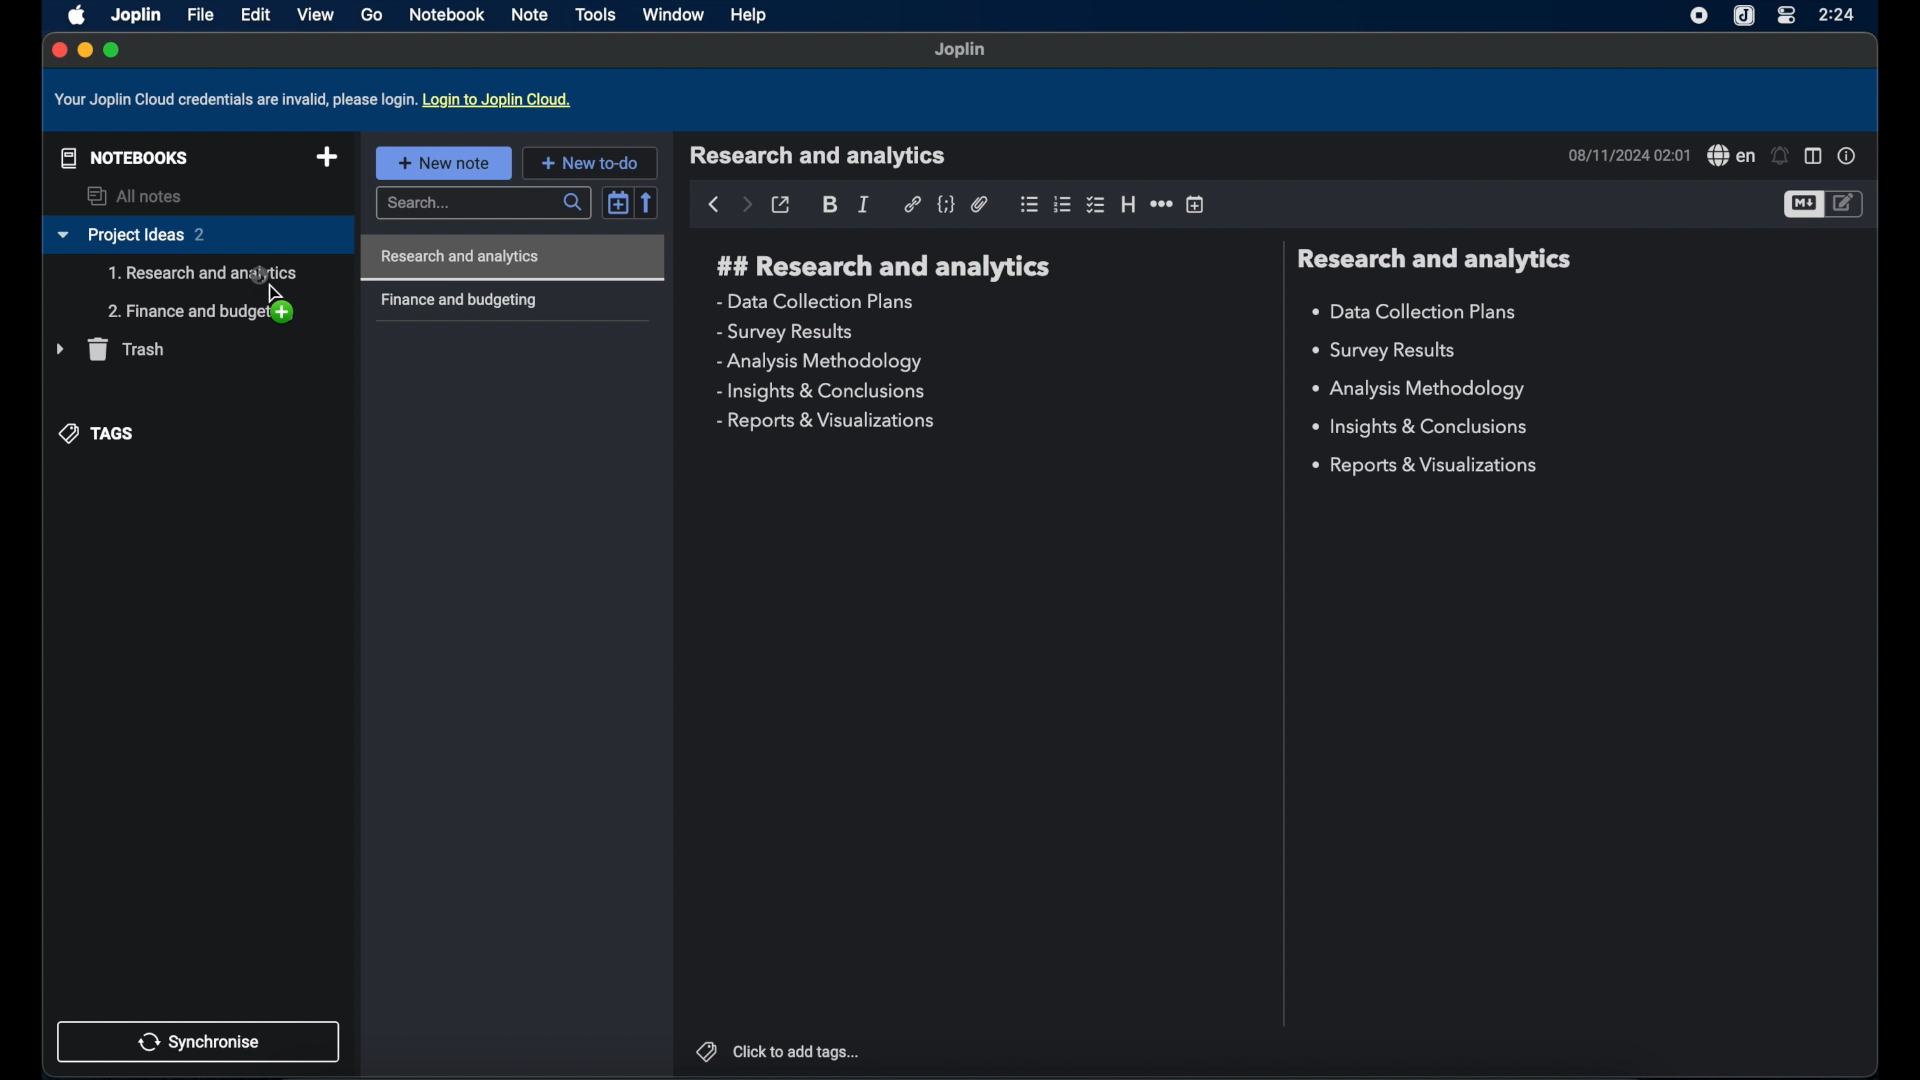 This screenshot has height=1080, width=1920. I want to click on project ideas 2, so click(197, 236).